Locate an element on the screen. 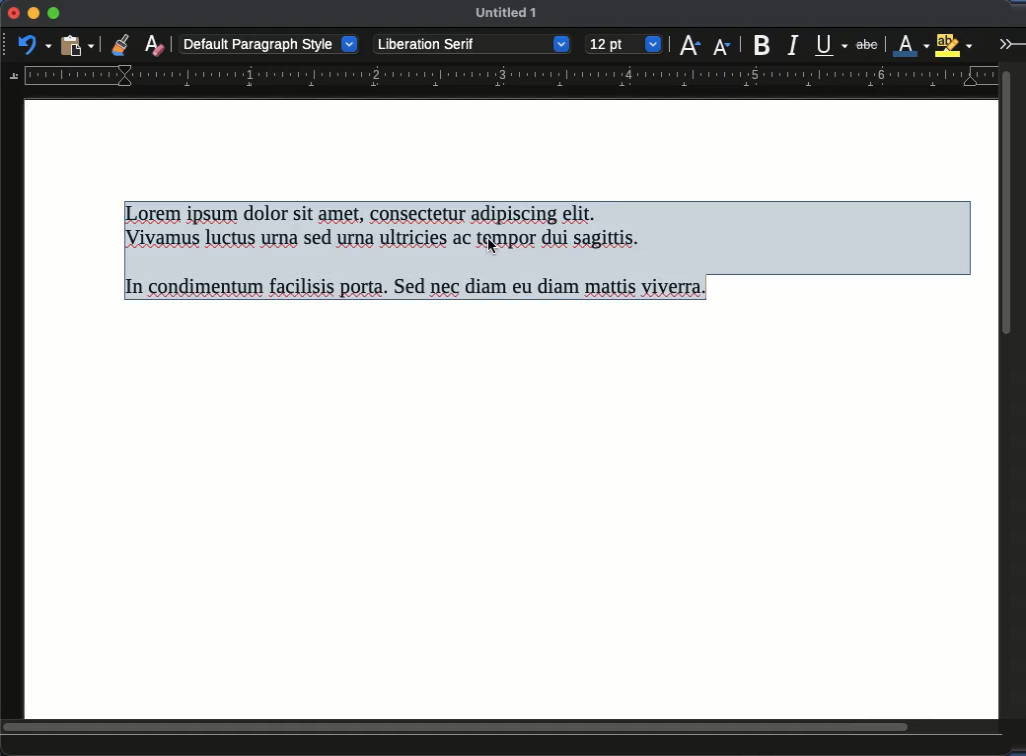  scroll is located at coordinates (502, 729).